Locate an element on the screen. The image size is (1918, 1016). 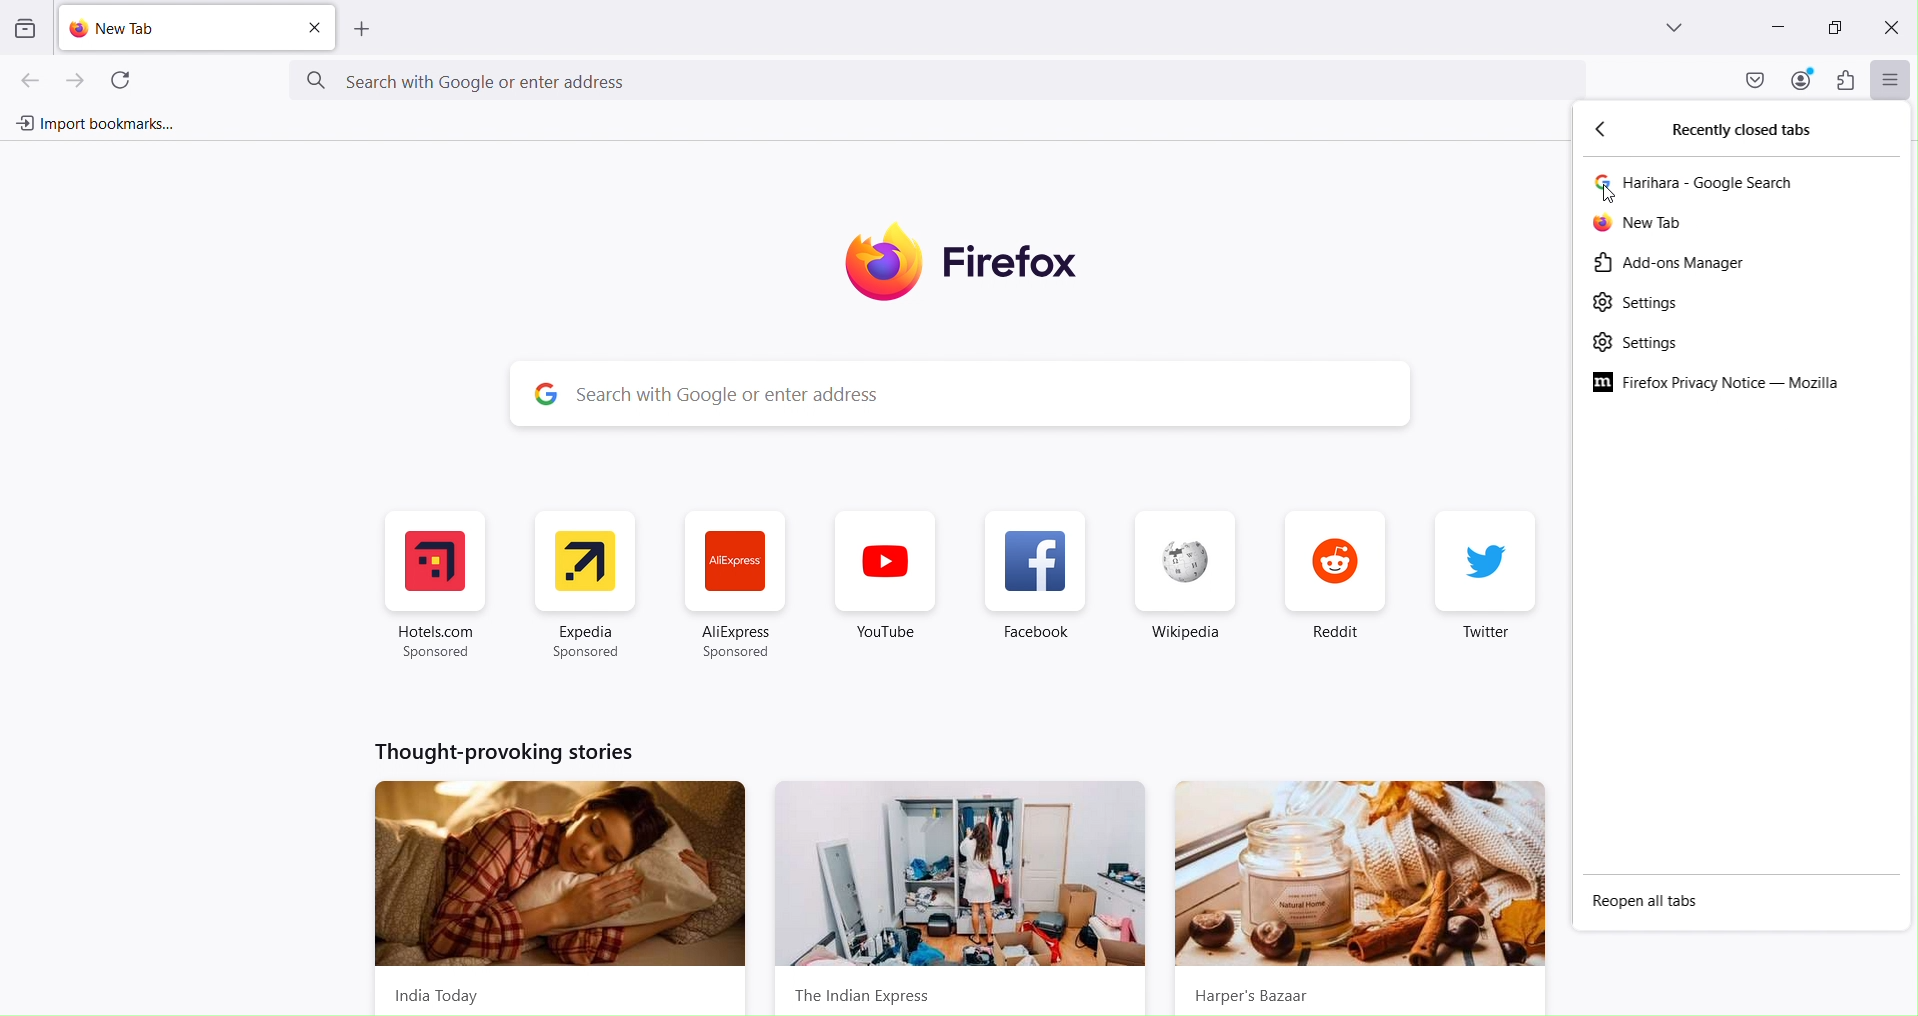
Open application menu is located at coordinates (1892, 80).